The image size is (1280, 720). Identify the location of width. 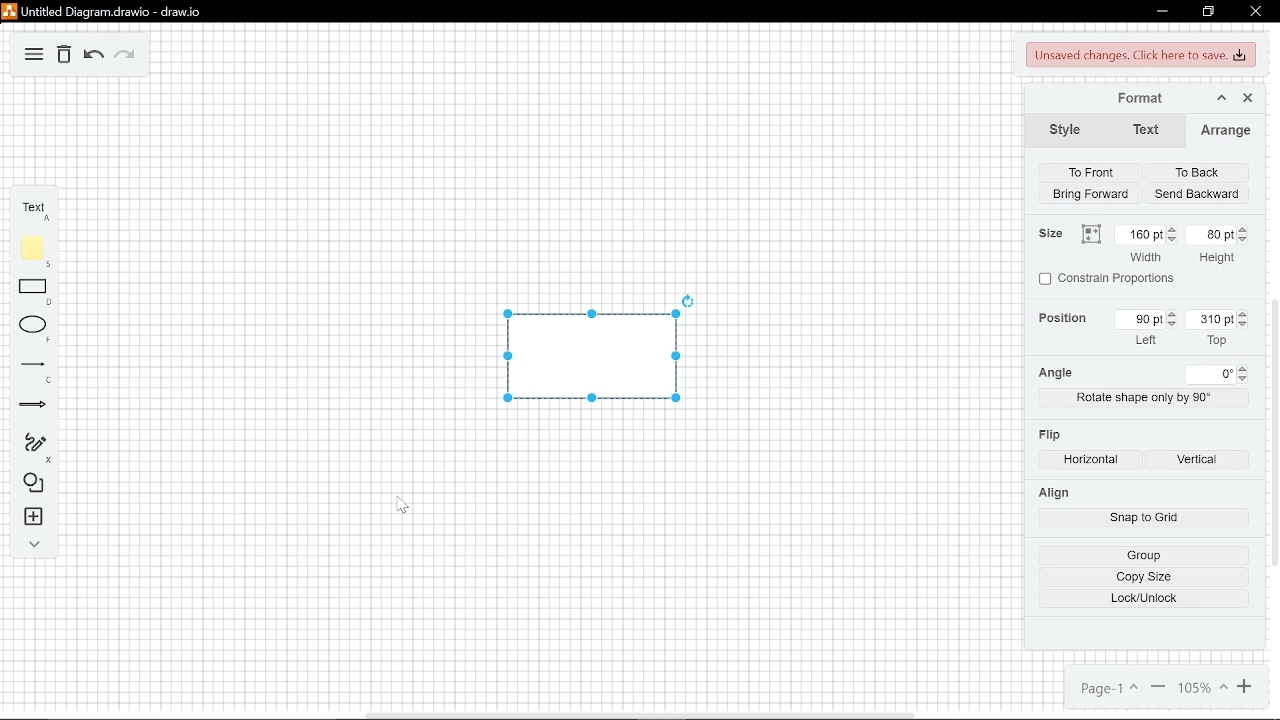
(1146, 257).